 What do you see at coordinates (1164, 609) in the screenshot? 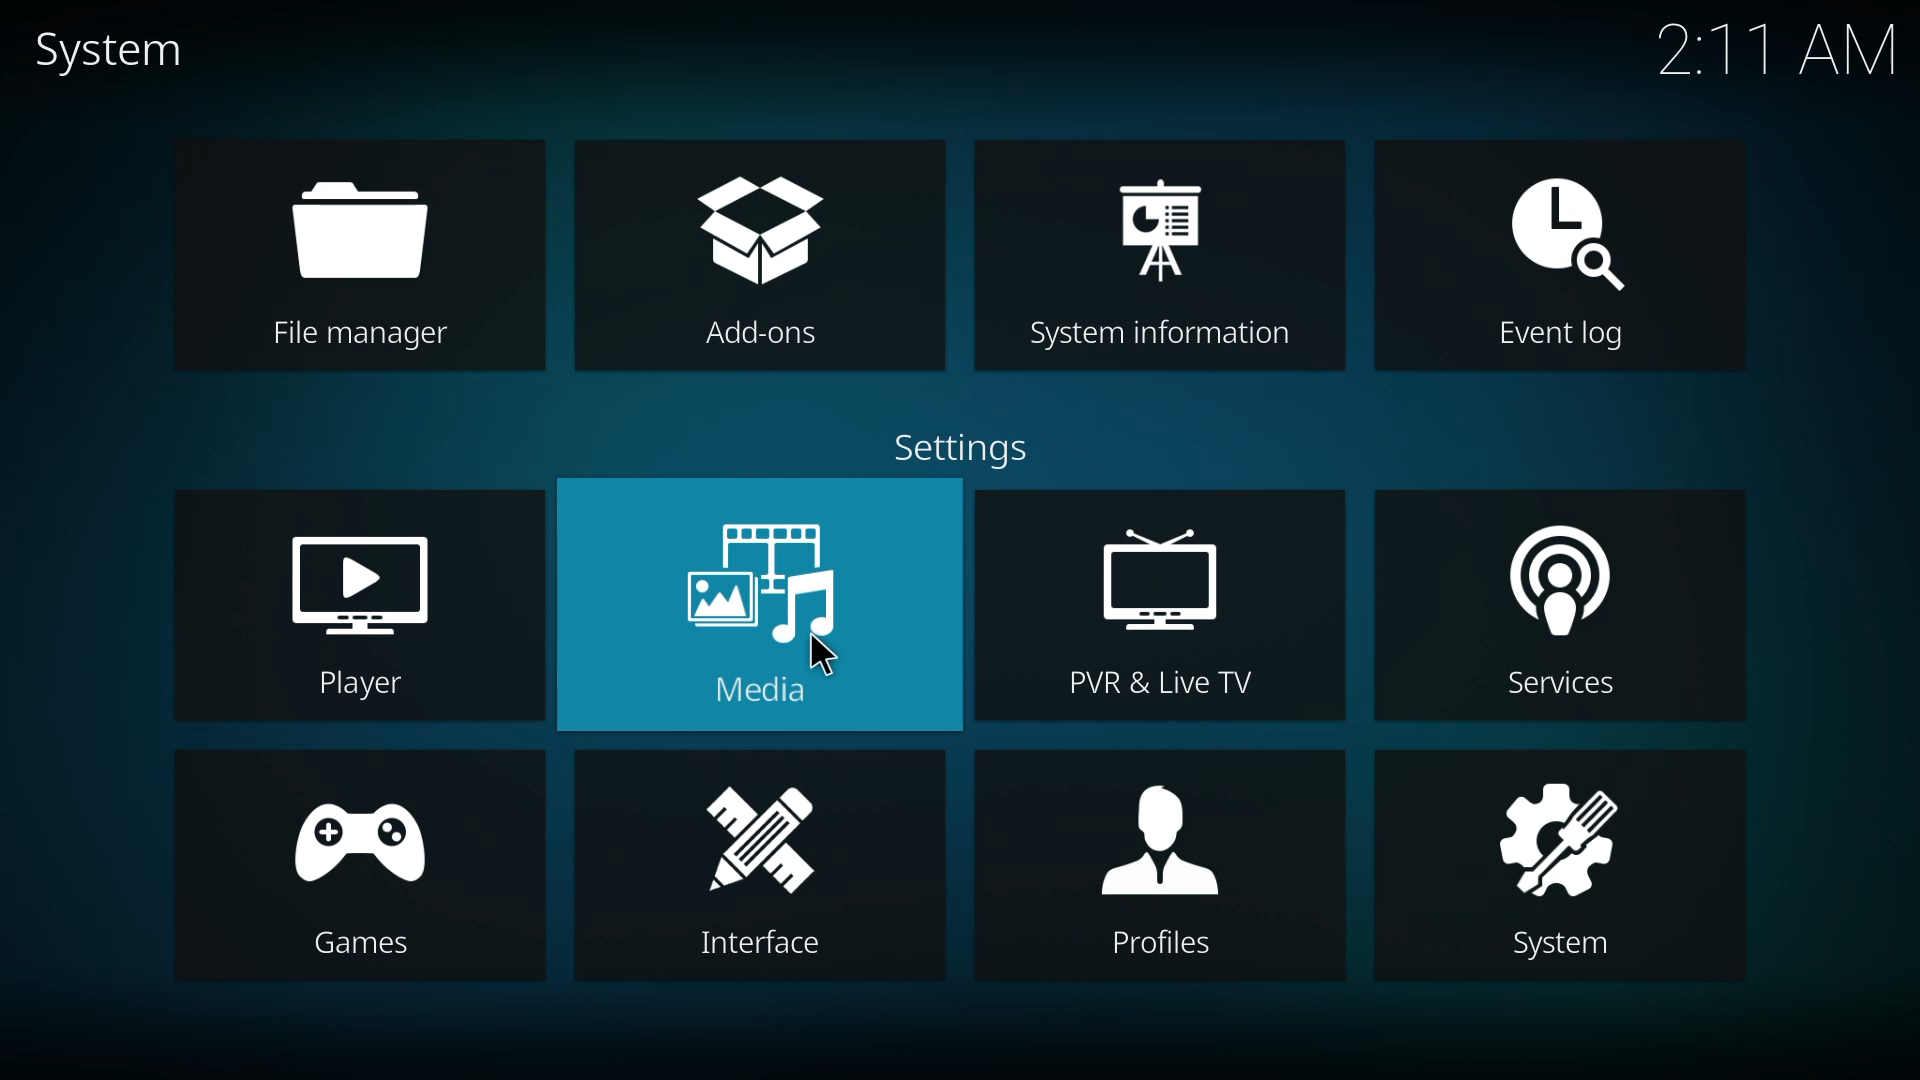
I see `pvr & live tv` at bounding box center [1164, 609].